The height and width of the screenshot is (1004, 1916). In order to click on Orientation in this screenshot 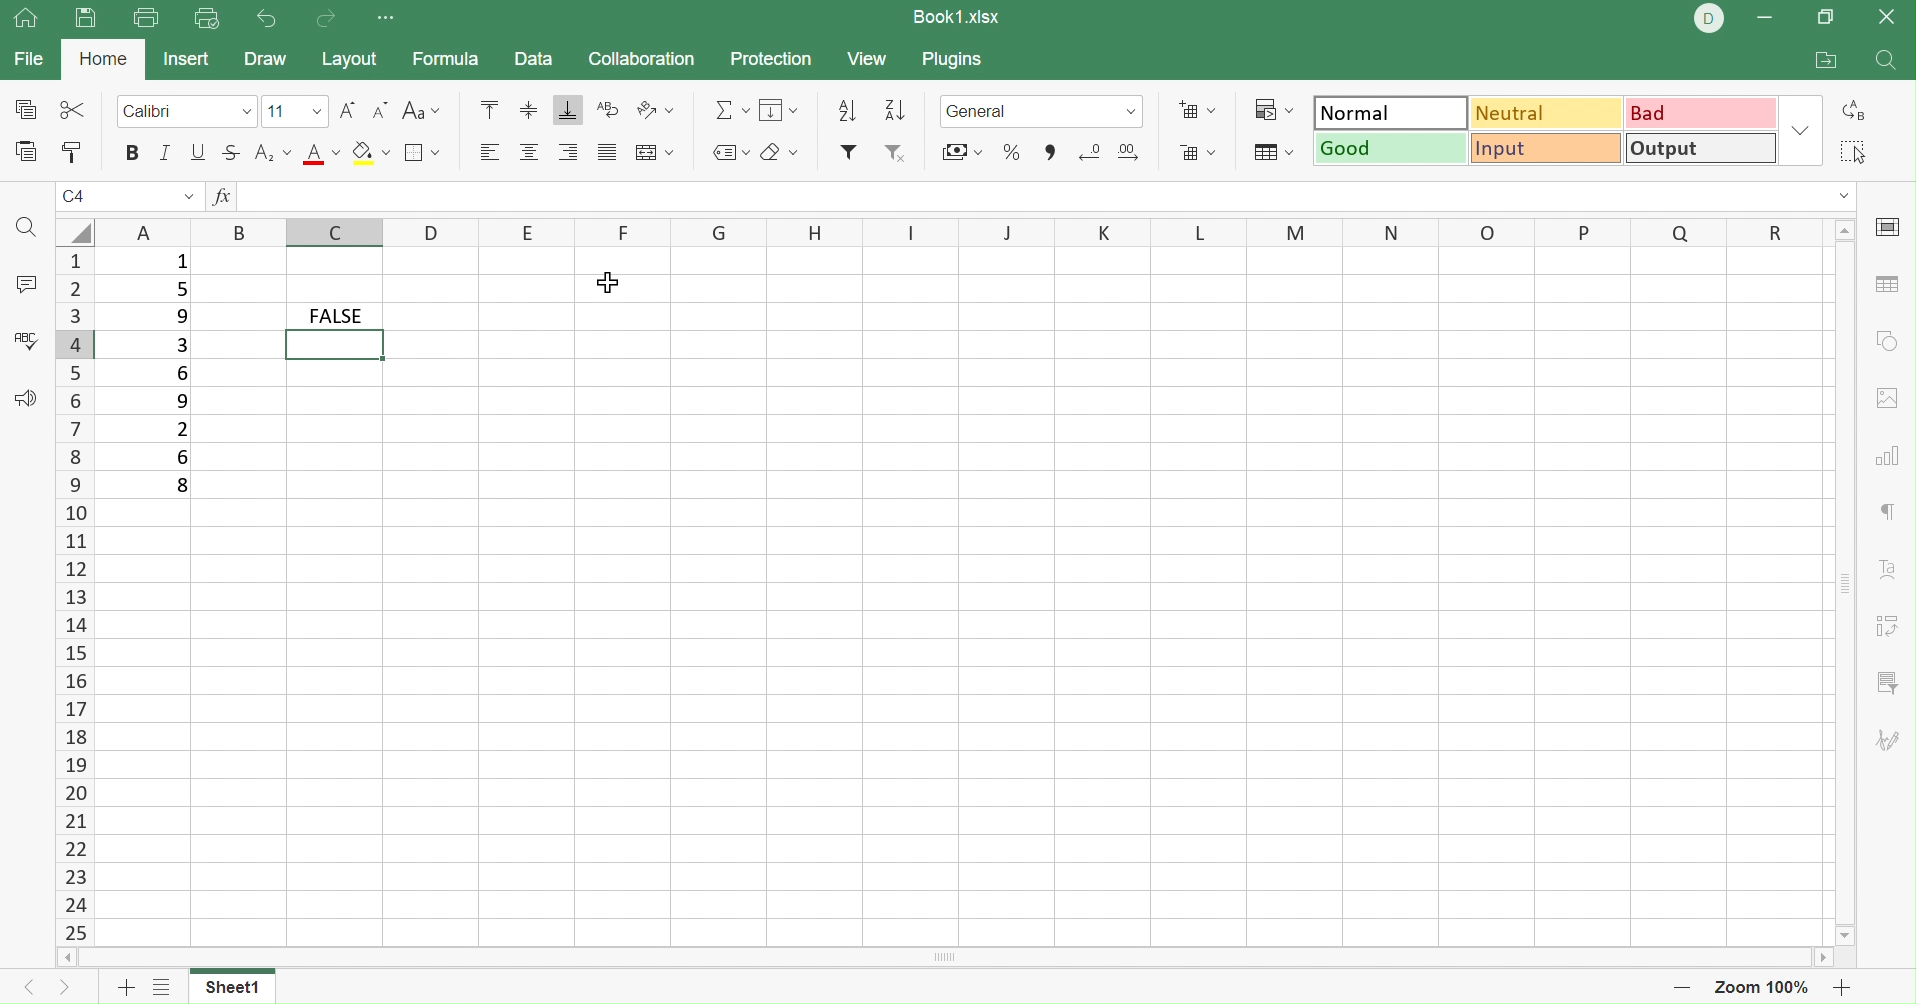, I will do `click(653, 112)`.